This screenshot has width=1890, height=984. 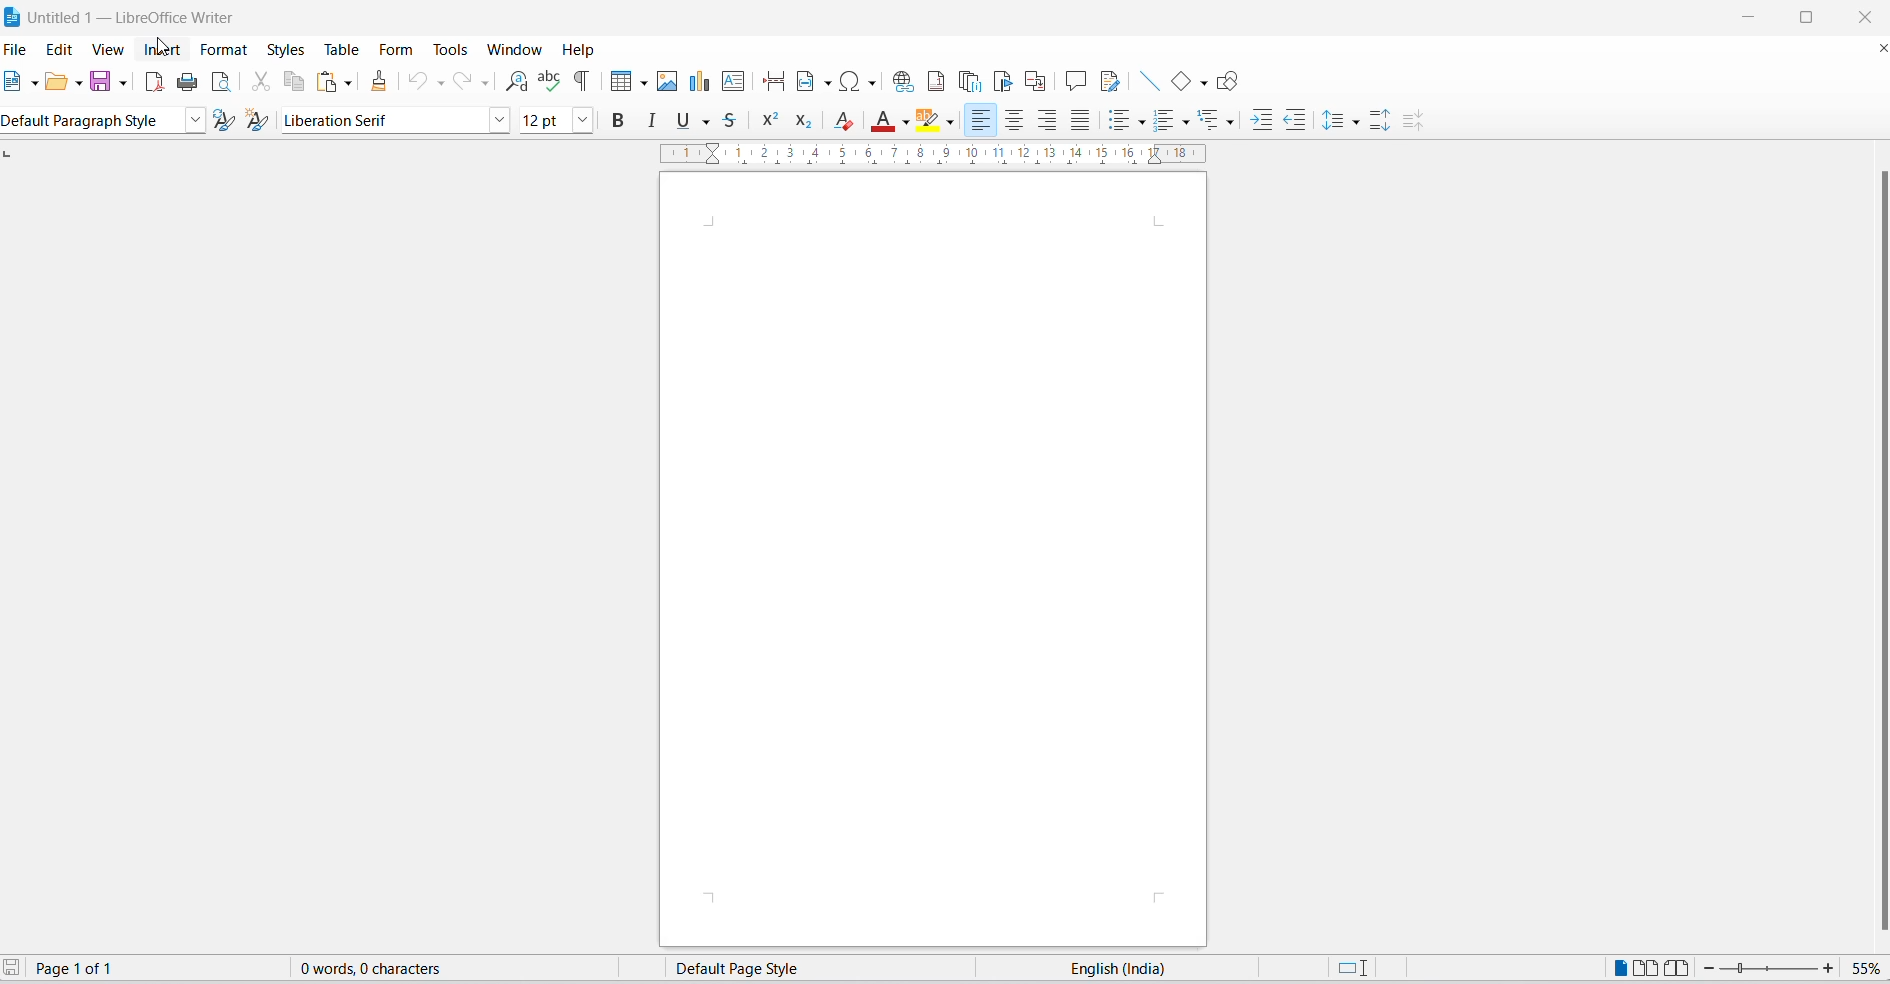 What do you see at coordinates (1335, 121) in the screenshot?
I see `line spacing` at bounding box center [1335, 121].